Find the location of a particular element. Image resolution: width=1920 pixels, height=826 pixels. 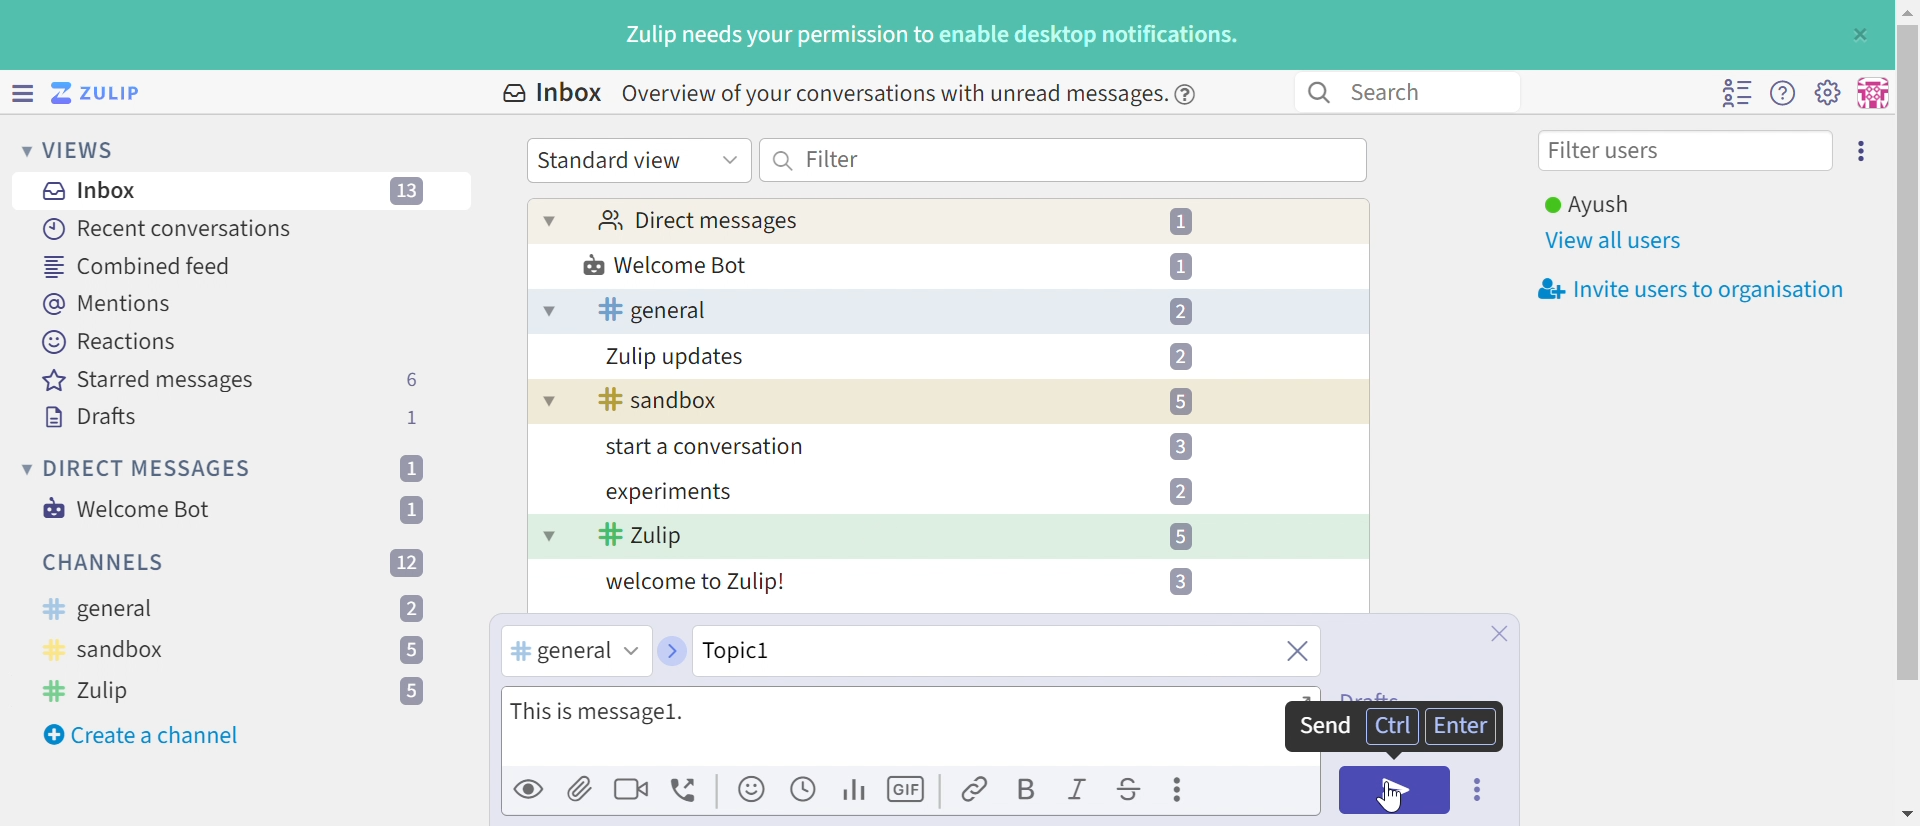

Personal menu is located at coordinates (1870, 93).